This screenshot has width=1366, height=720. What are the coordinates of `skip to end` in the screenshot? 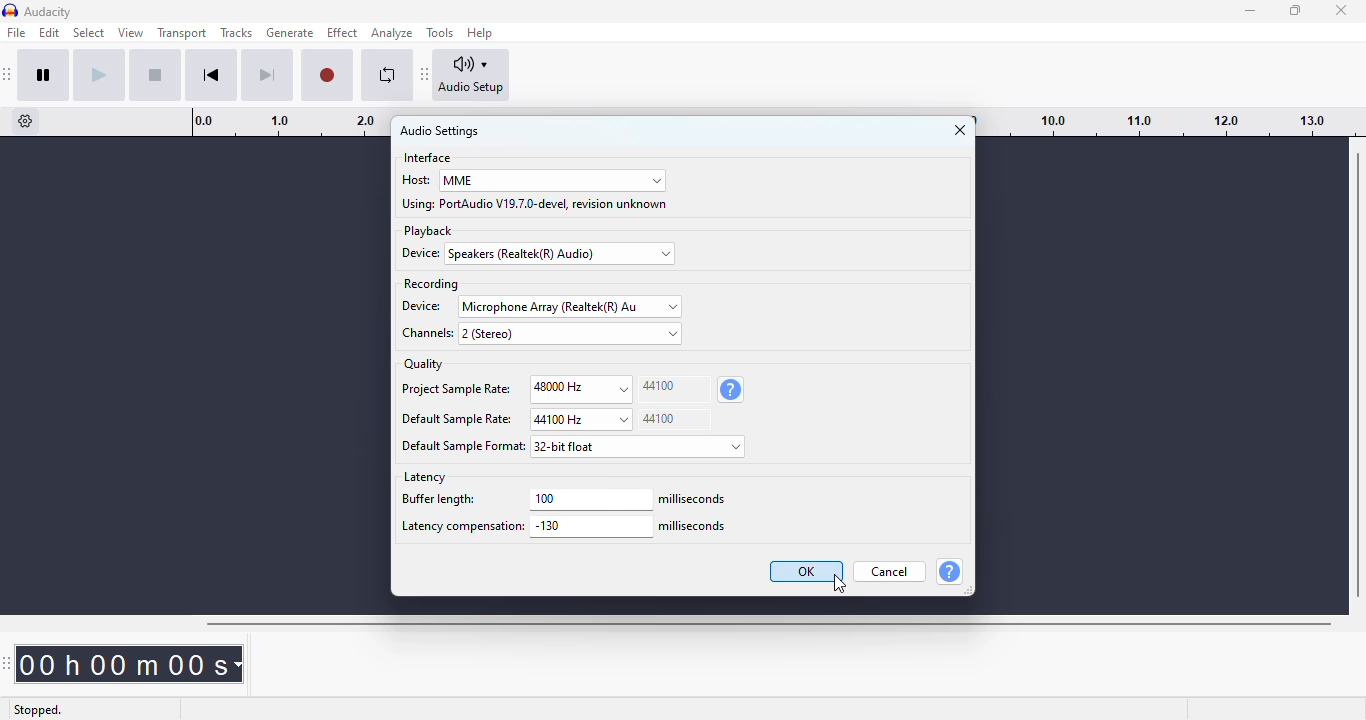 It's located at (266, 76).